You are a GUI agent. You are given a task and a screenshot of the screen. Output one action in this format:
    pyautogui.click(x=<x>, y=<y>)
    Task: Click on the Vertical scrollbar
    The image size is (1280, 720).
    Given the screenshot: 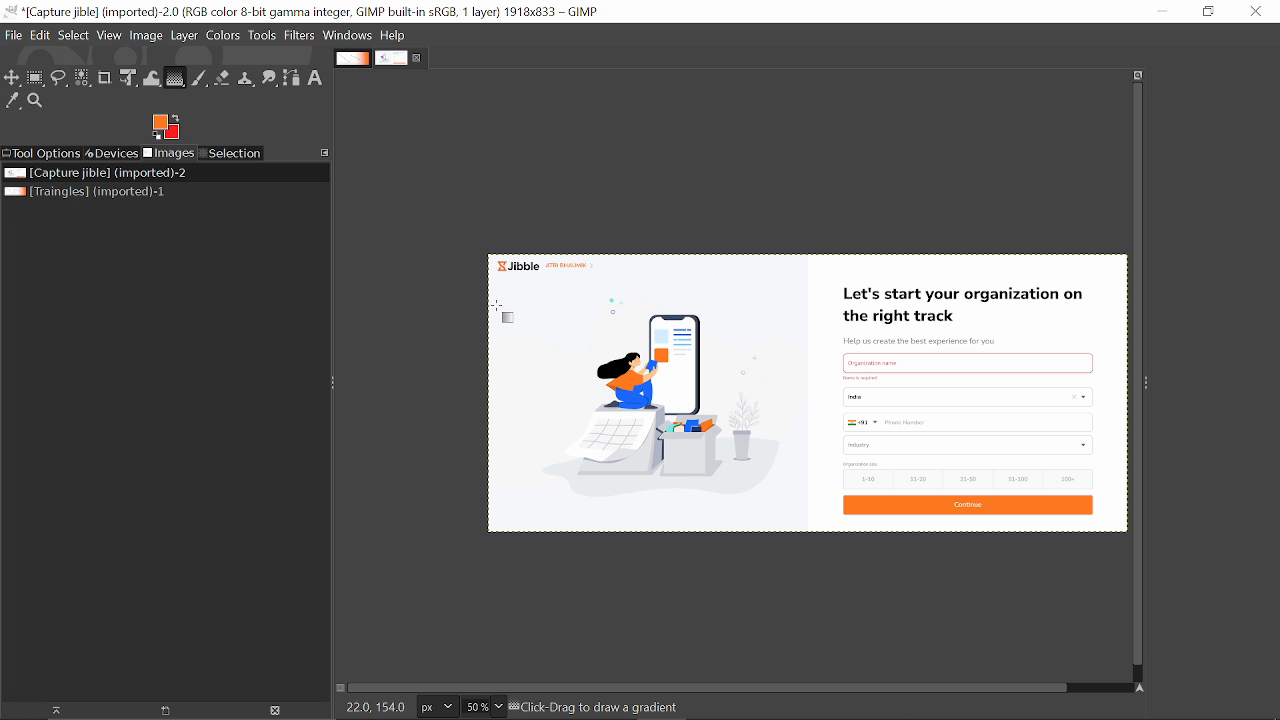 What is the action you would take?
    pyautogui.click(x=1134, y=372)
    